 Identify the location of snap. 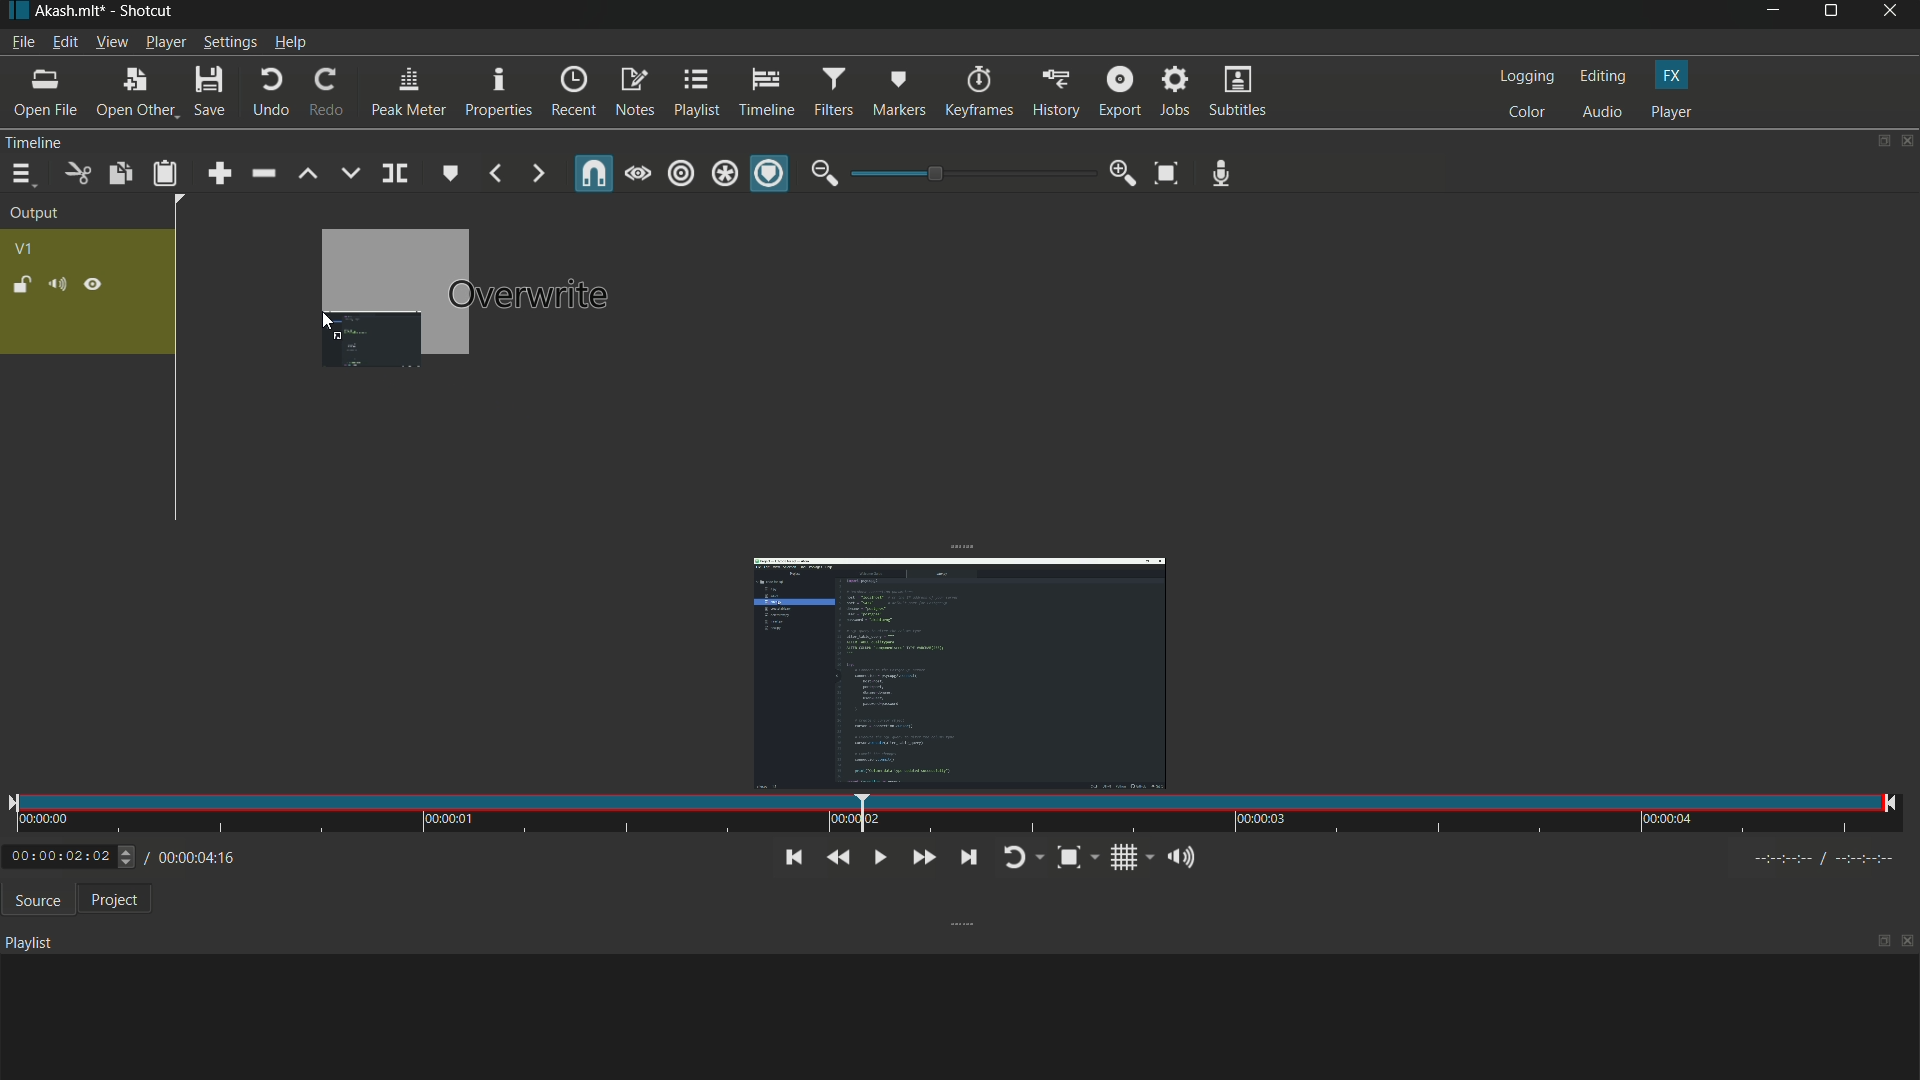
(596, 173).